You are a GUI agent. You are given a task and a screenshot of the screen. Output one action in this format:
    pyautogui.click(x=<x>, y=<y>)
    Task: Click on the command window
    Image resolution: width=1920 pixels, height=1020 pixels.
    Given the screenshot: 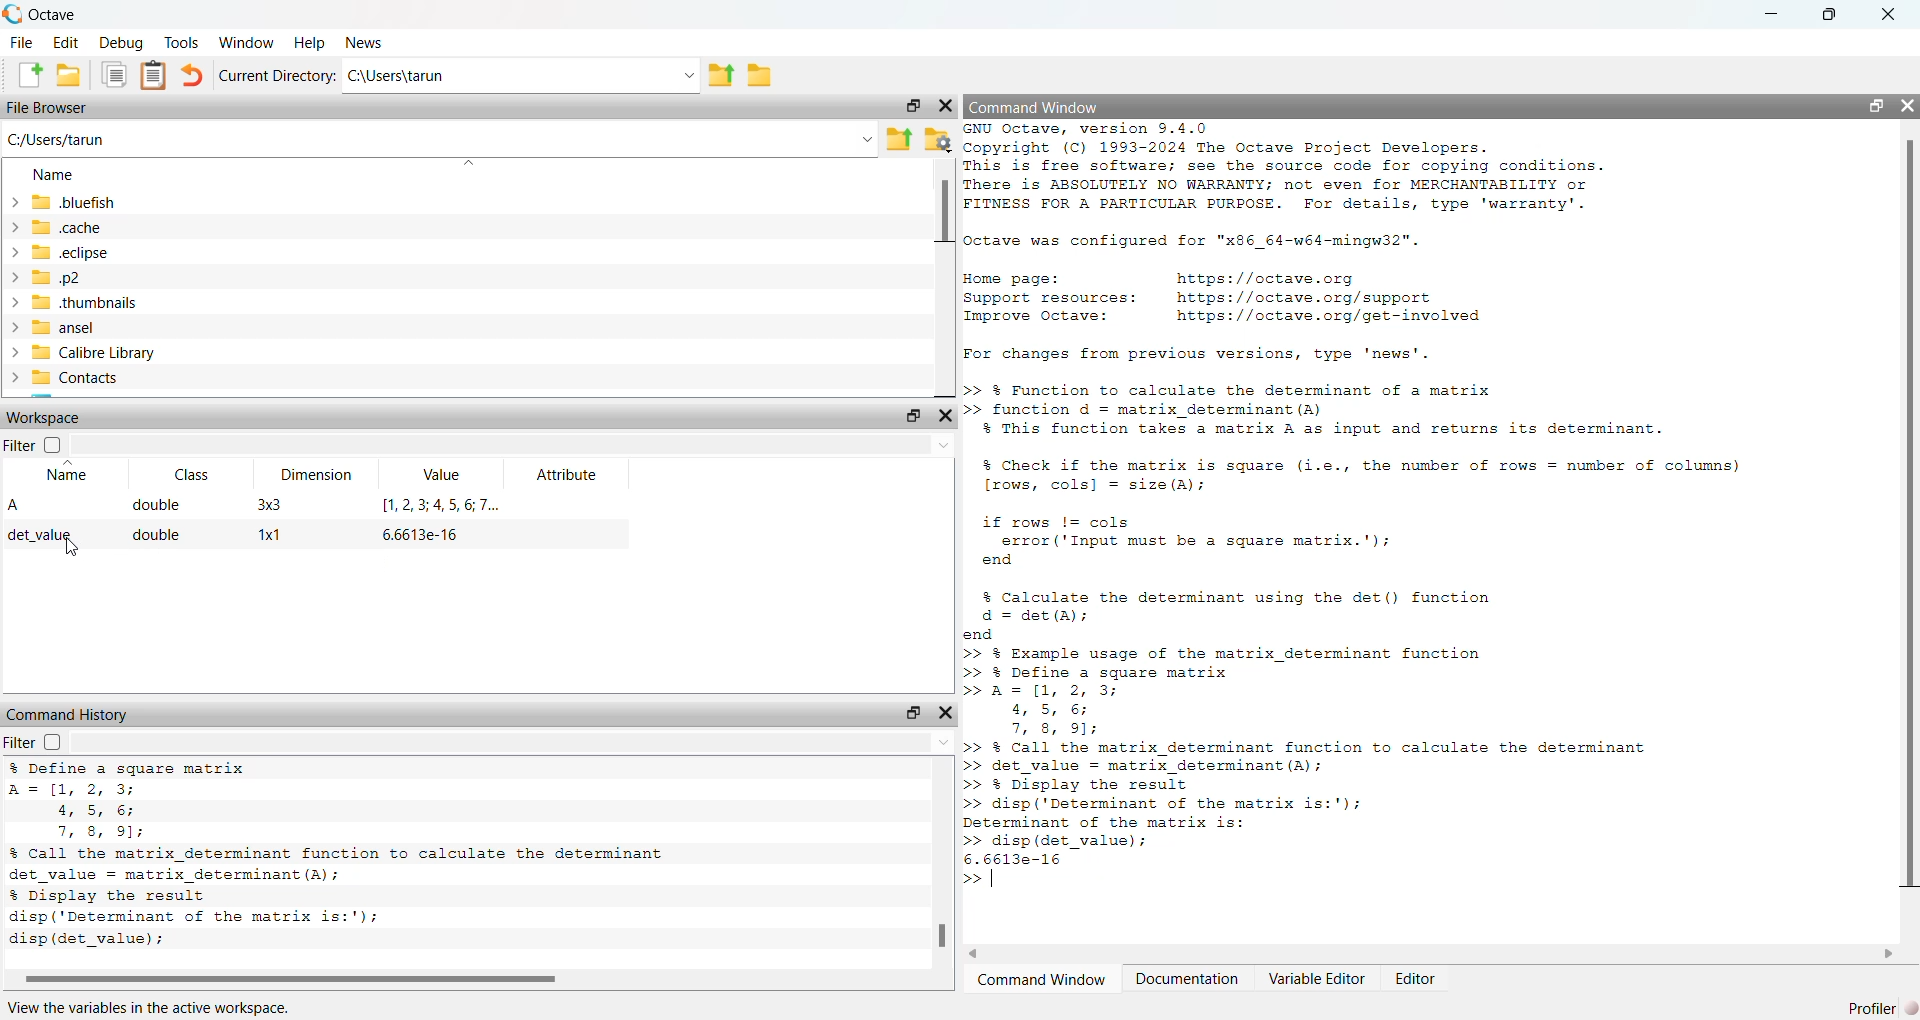 What is the action you would take?
    pyautogui.click(x=1036, y=109)
    